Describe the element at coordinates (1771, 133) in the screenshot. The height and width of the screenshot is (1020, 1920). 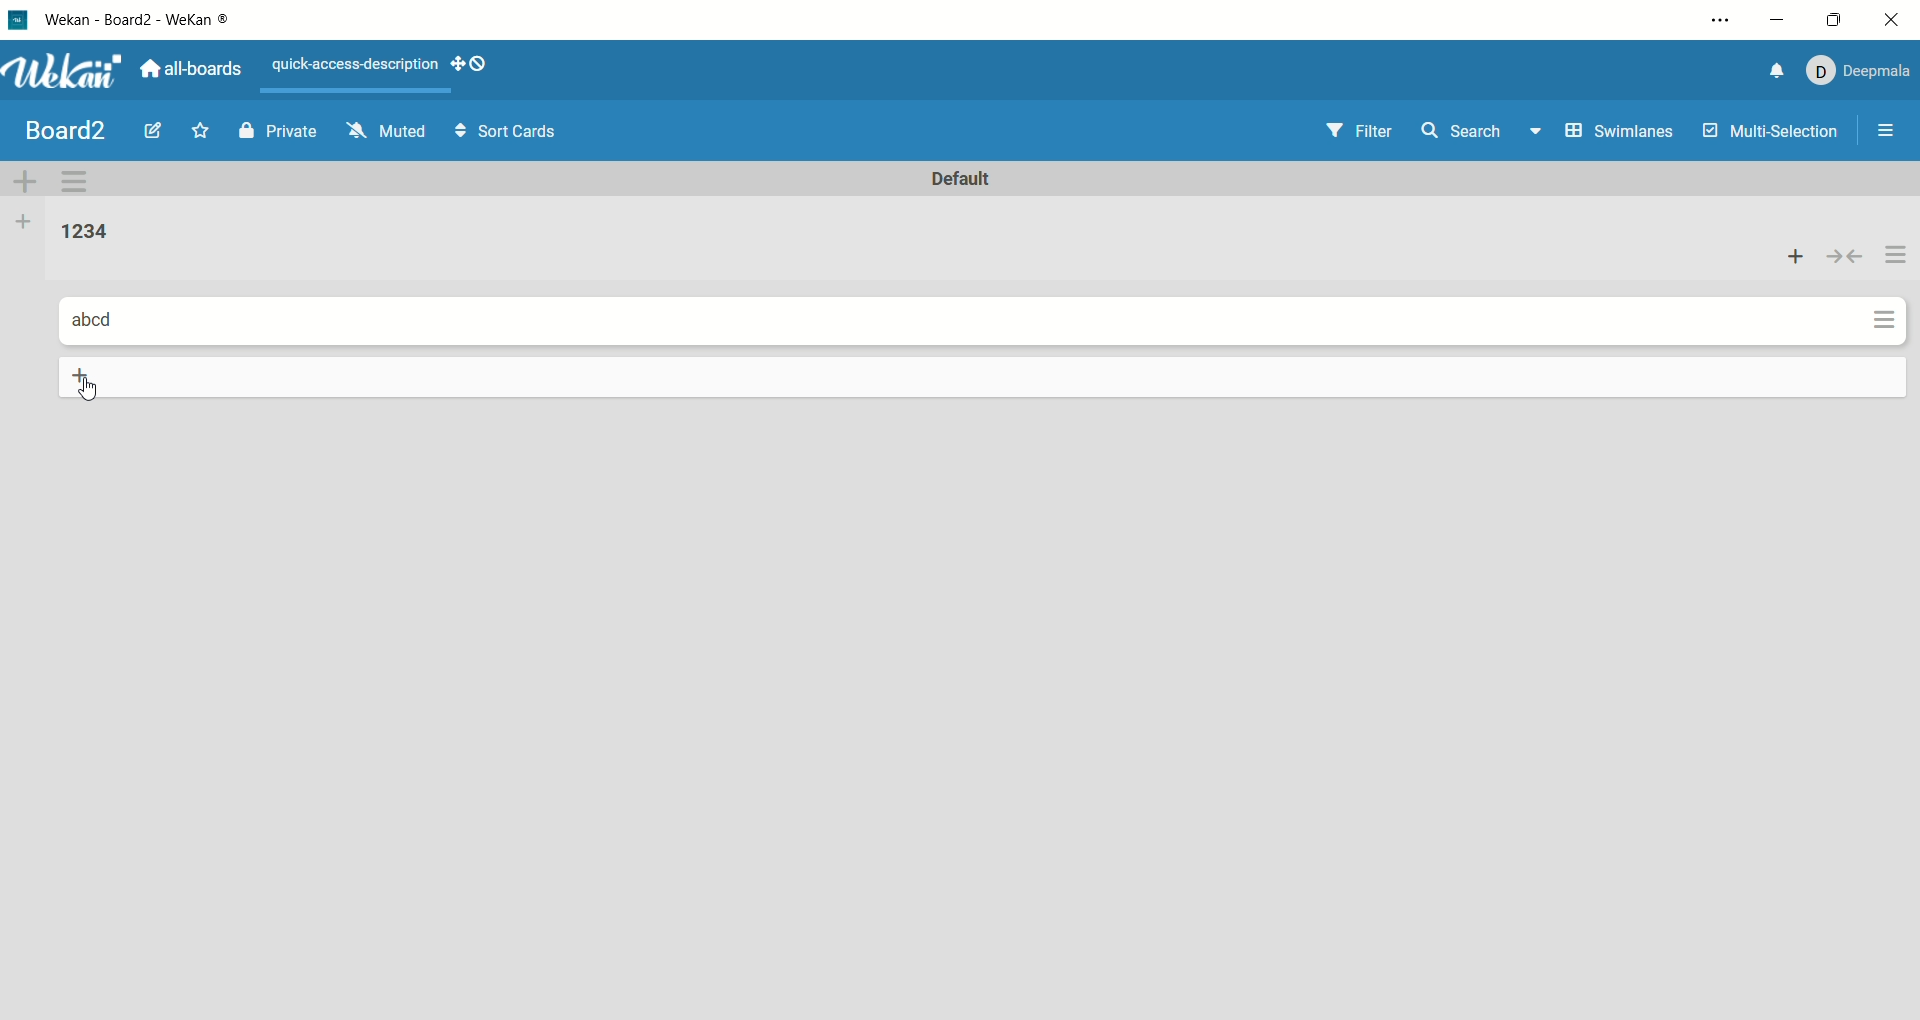
I see `multi-selection` at that location.